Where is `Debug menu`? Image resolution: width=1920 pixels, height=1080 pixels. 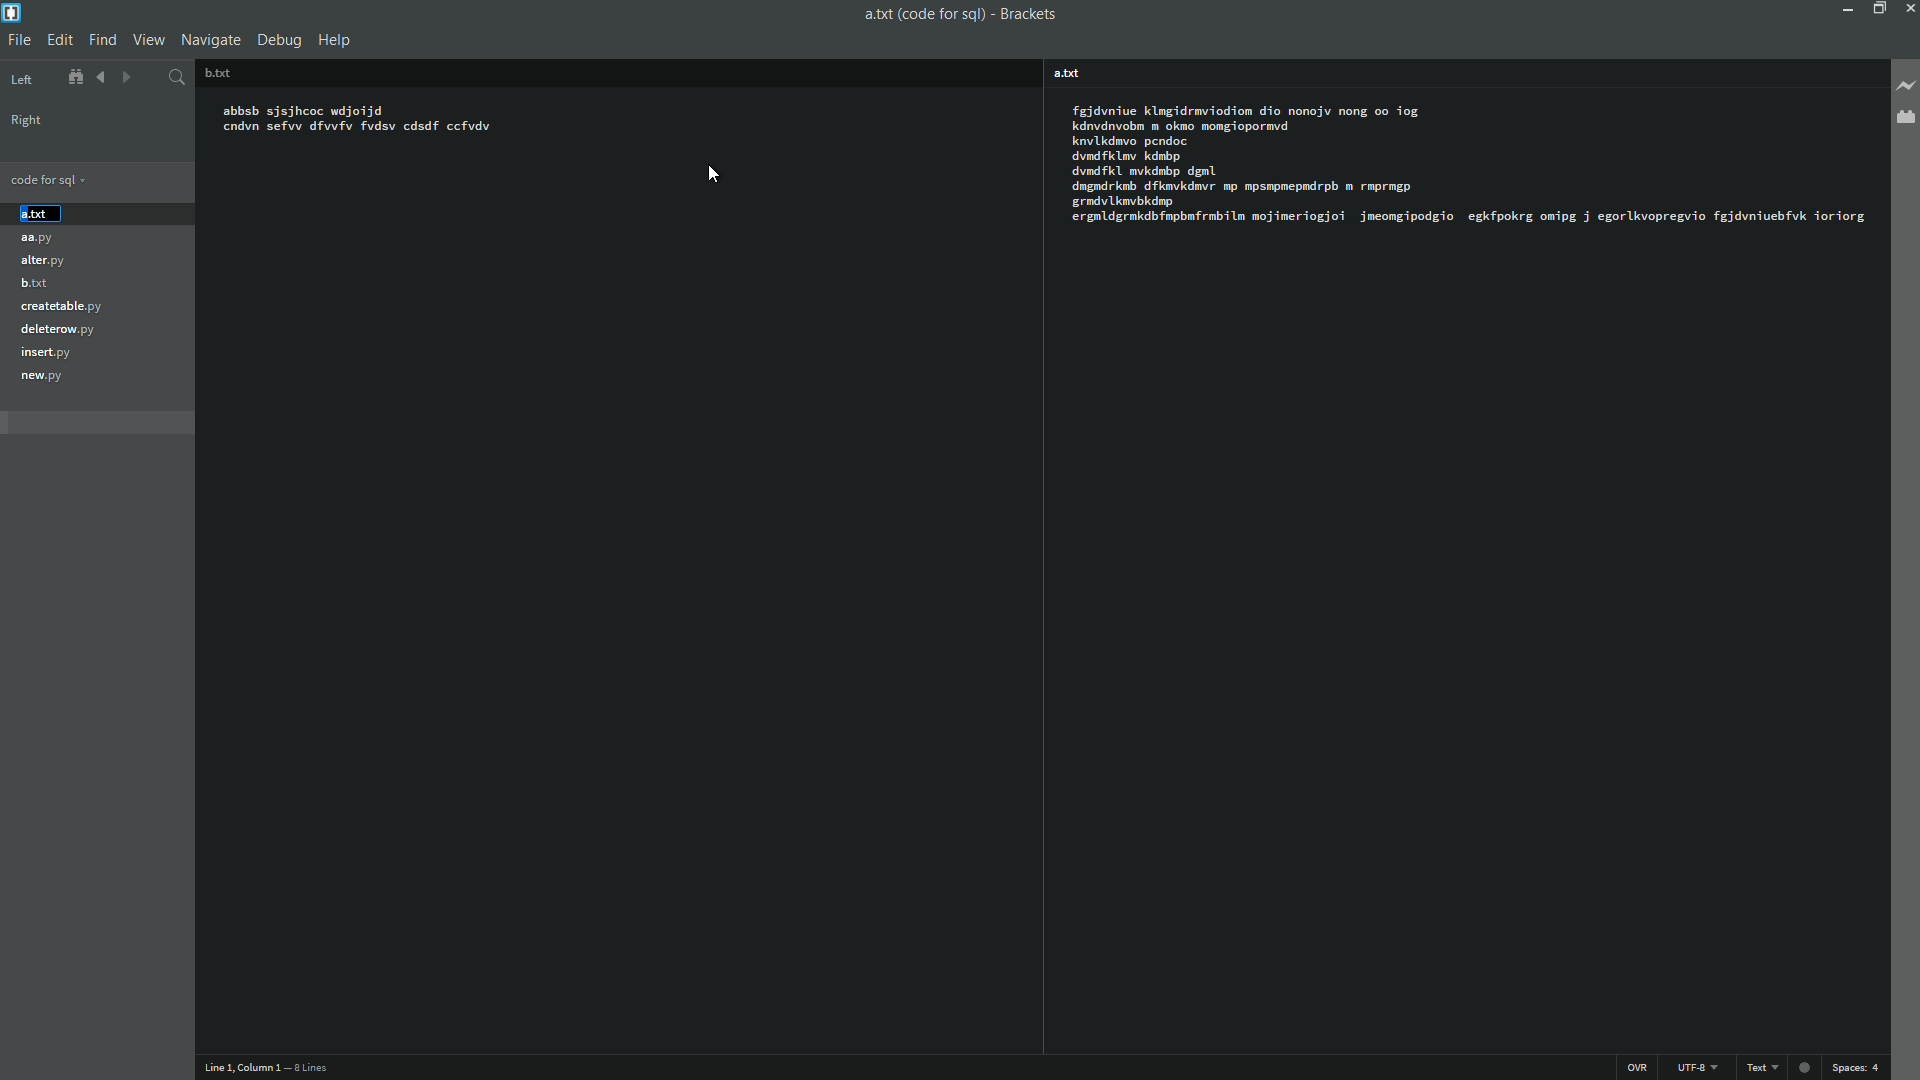 Debug menu is located at coordinates (283, 40).